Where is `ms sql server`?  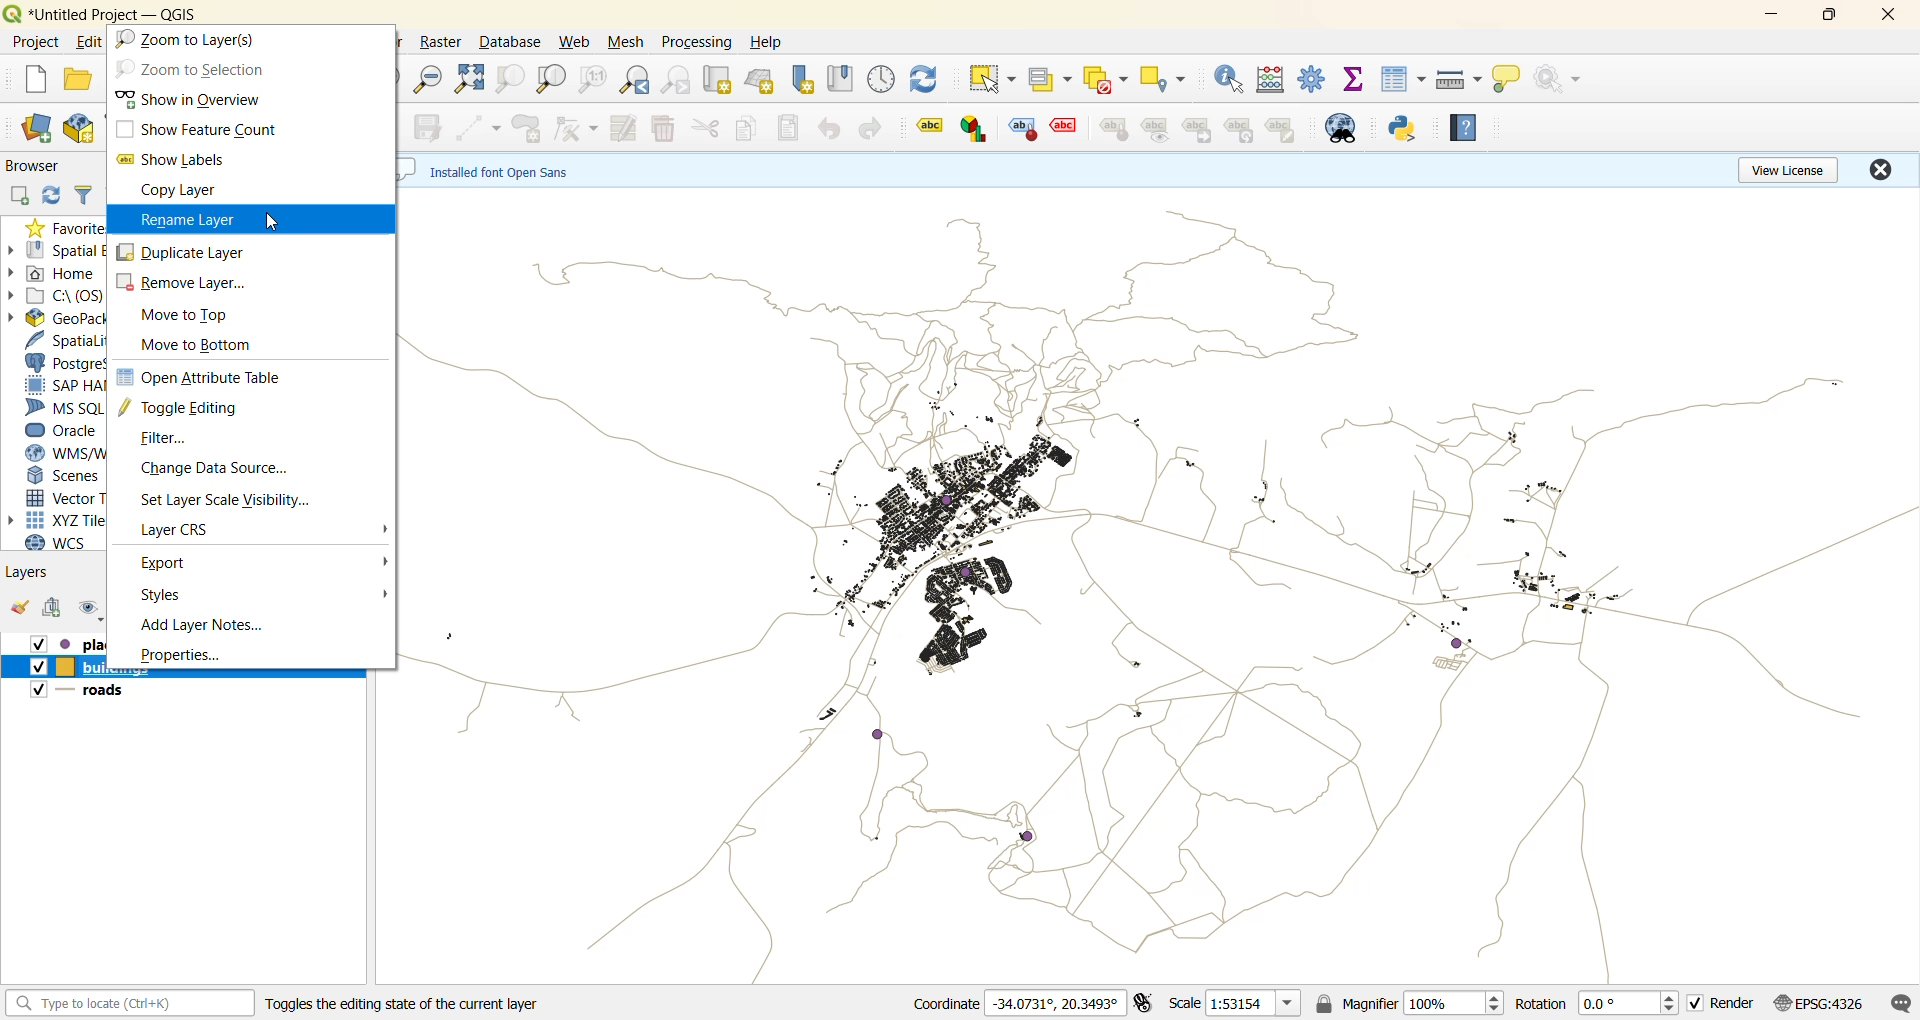 ms sql server is located at coordinates (62, 410).